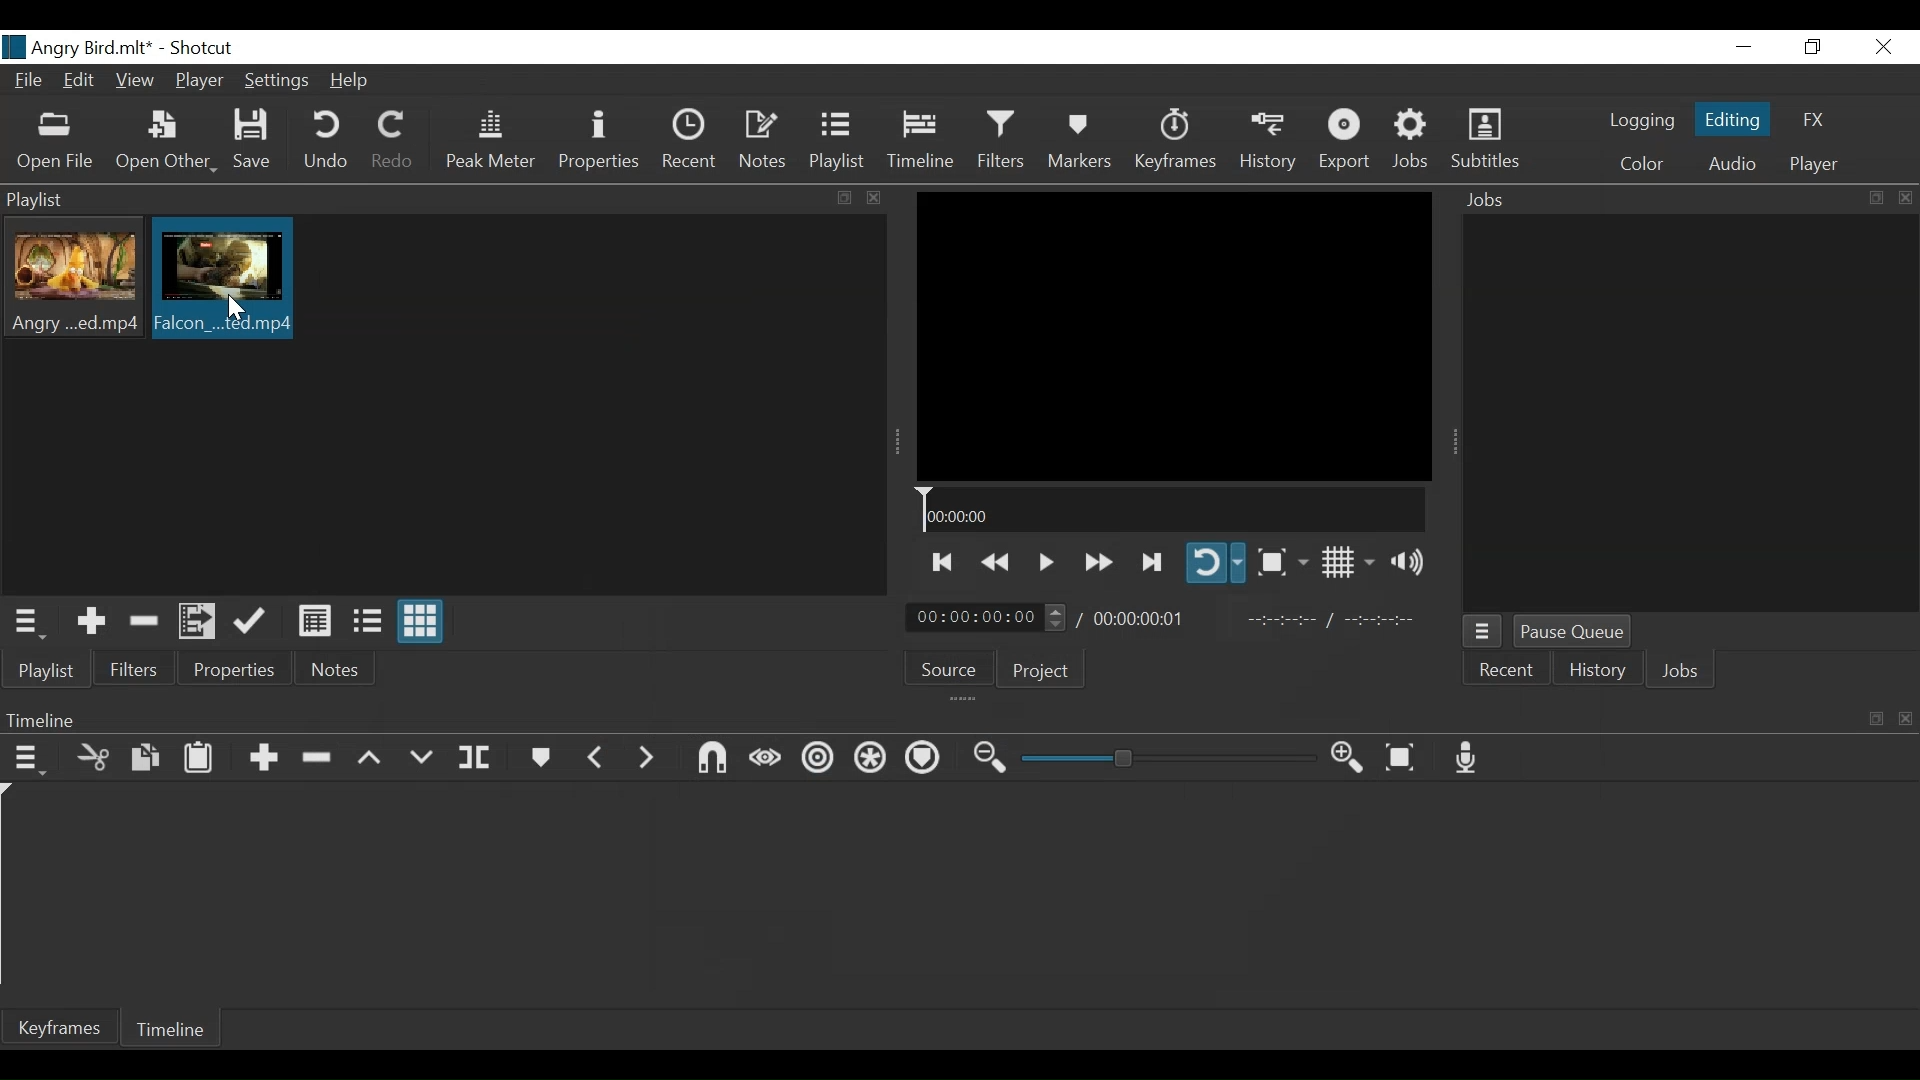 Image resolution: width=1920 pixels, height=1080 pixels. Describe the element at coordinates (1345, 141) in the screenshot. I see `Export` at that location.